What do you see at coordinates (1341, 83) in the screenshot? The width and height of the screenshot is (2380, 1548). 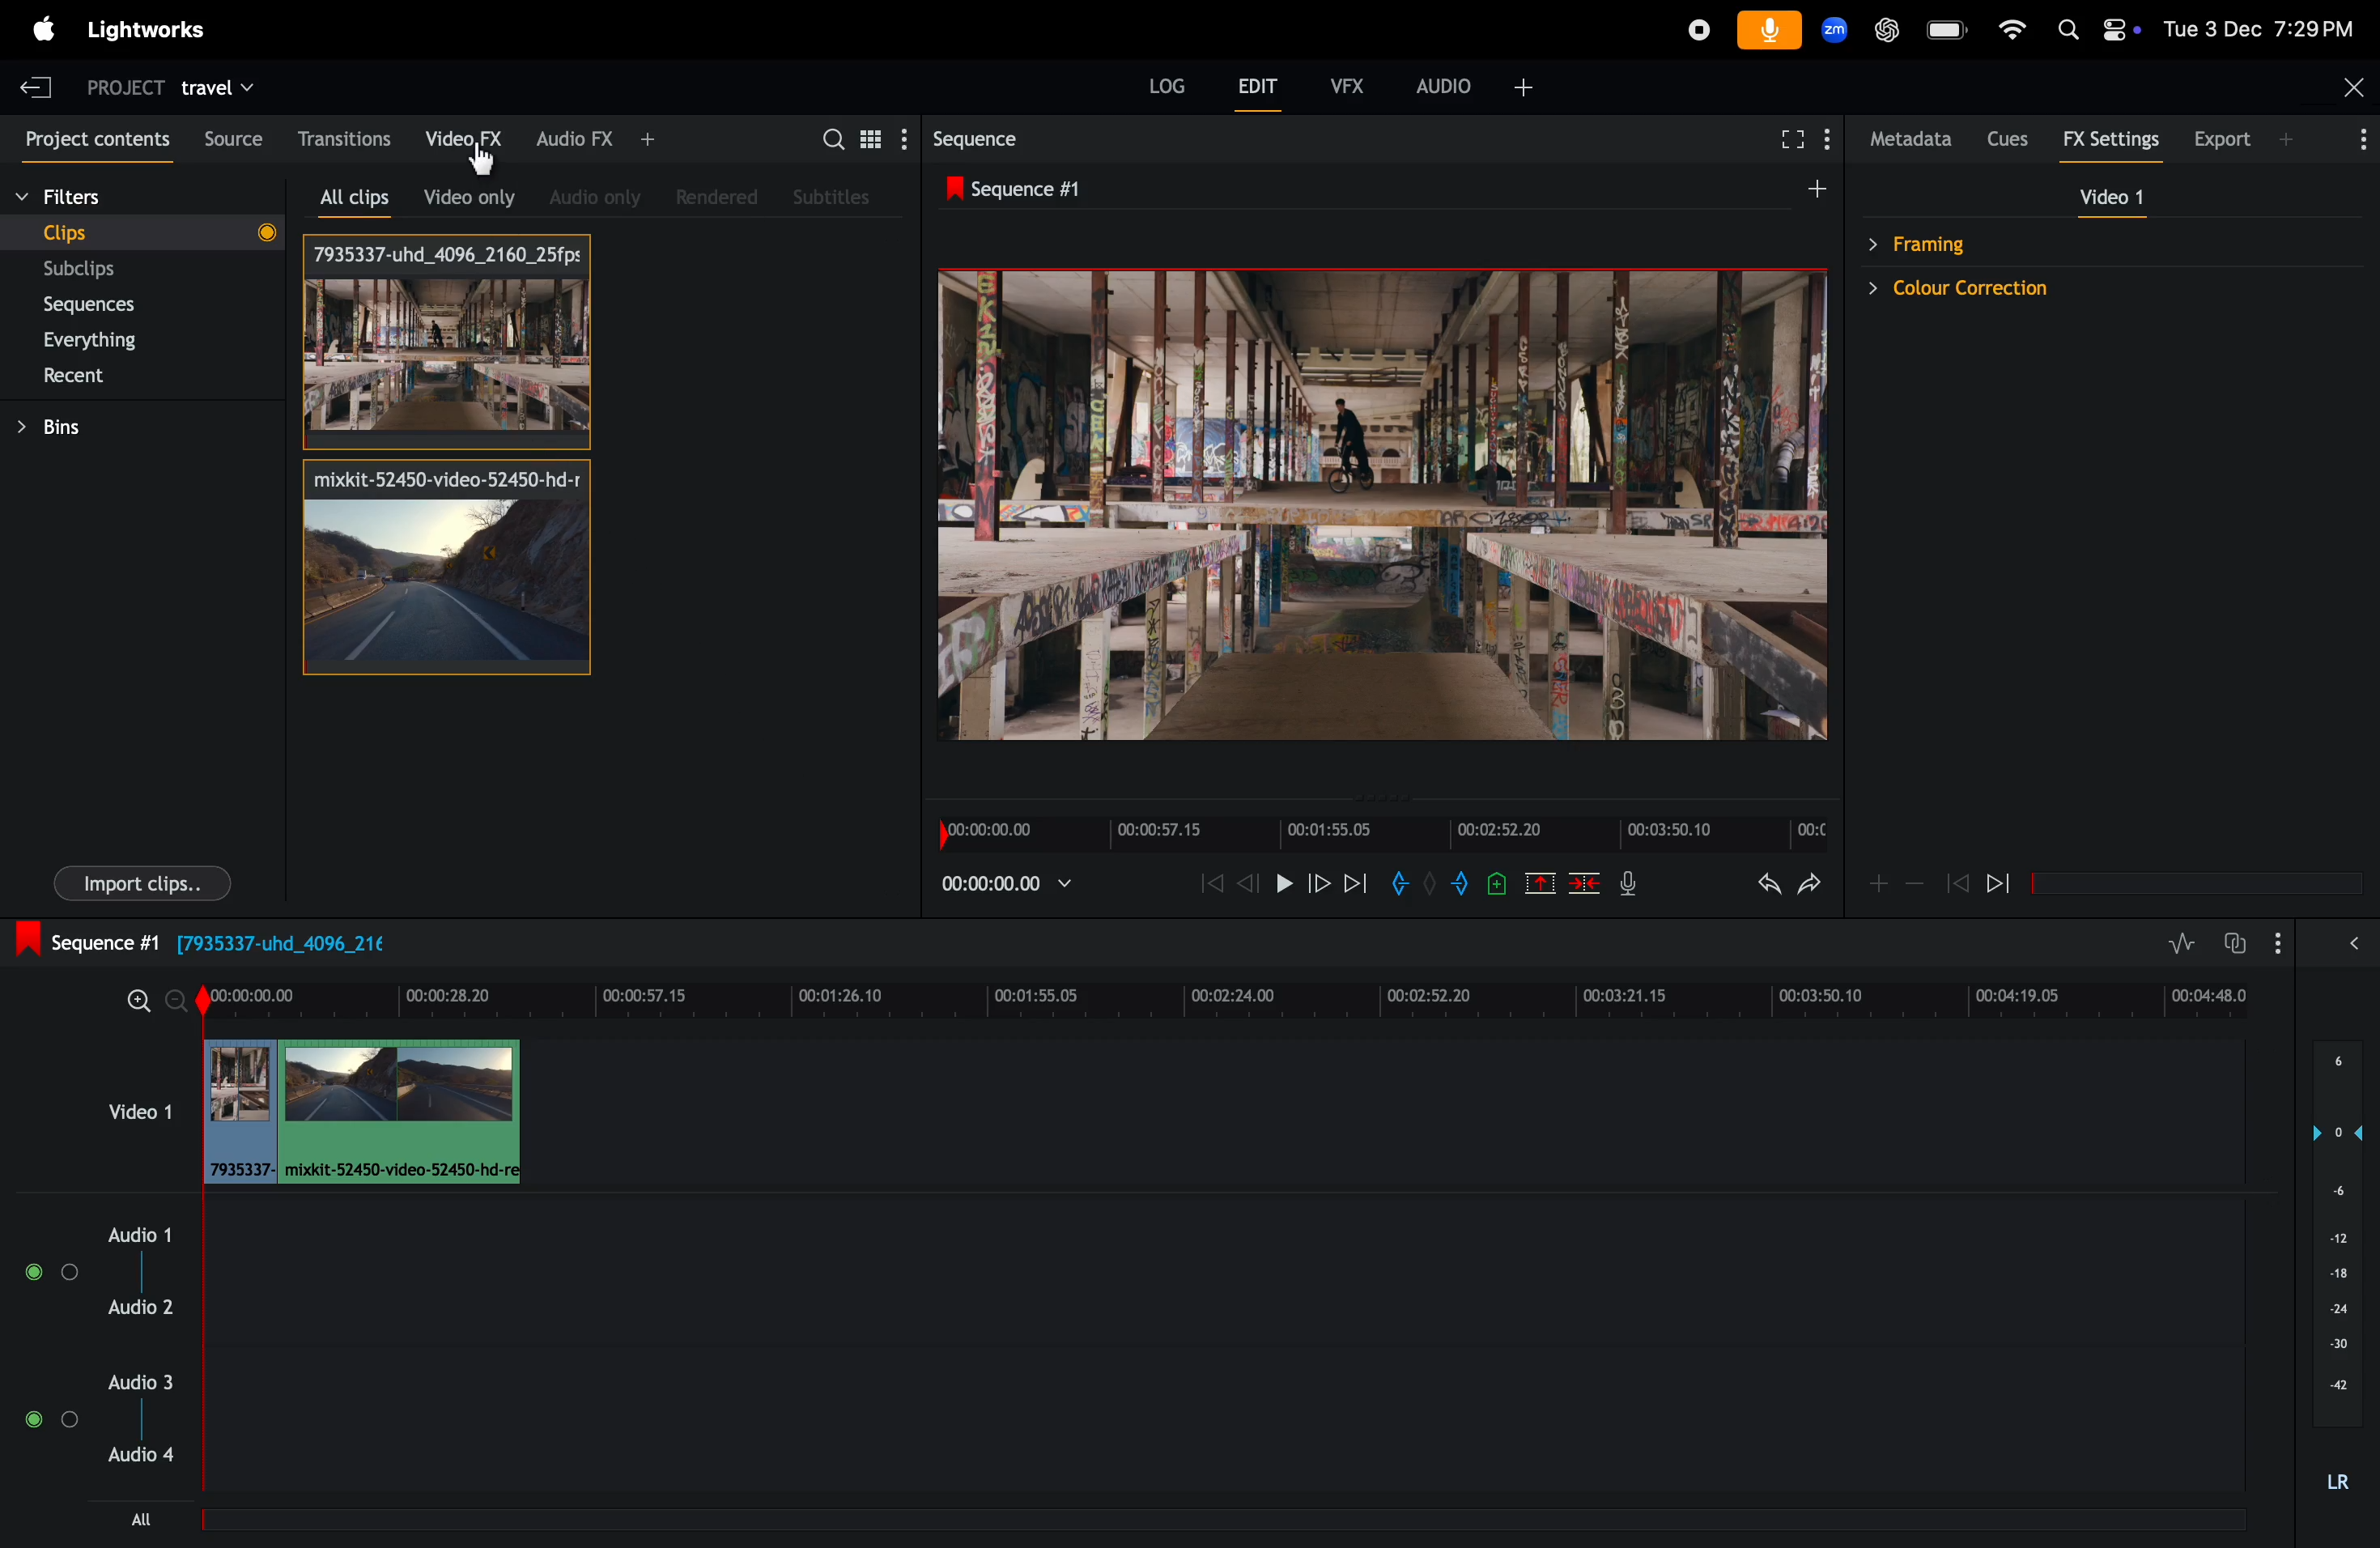 I see `Vfx` at bounding box center [1341, 83].